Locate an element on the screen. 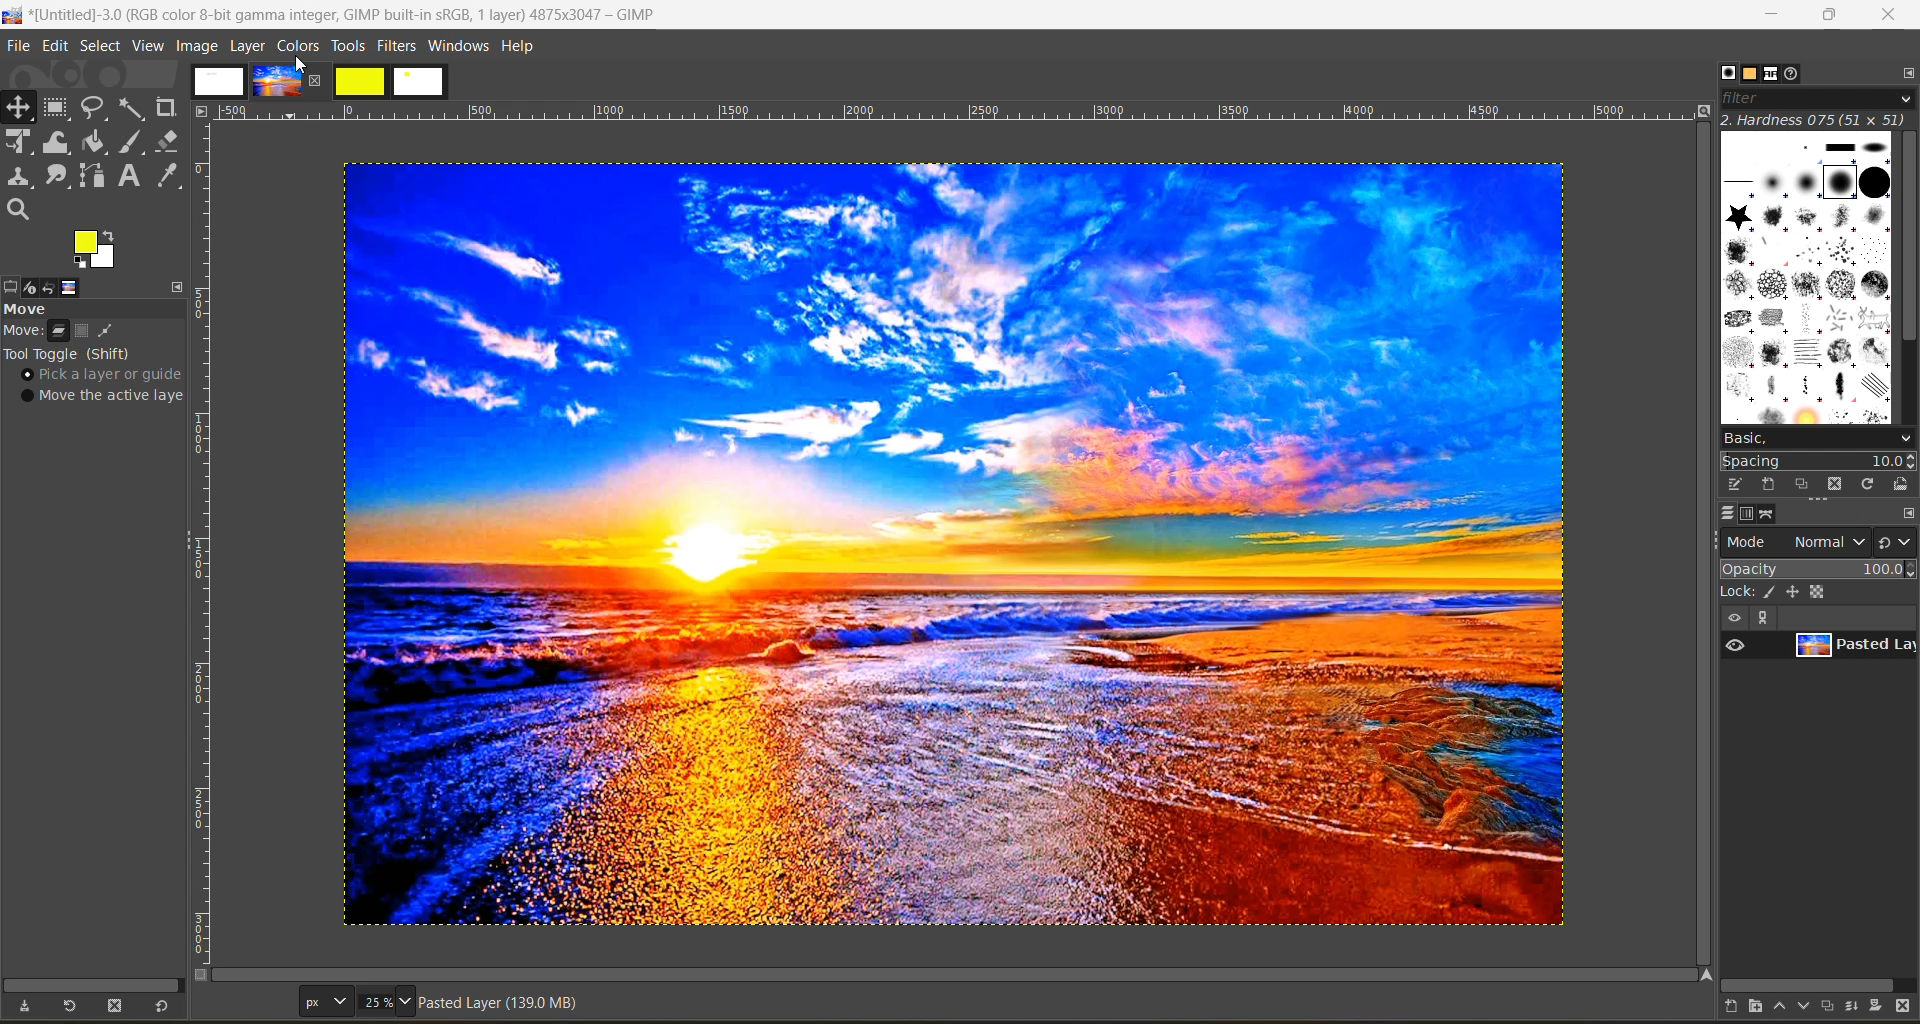 The image size is (1920, 1024). raise this layer is located at coordinates (1786, 1009).